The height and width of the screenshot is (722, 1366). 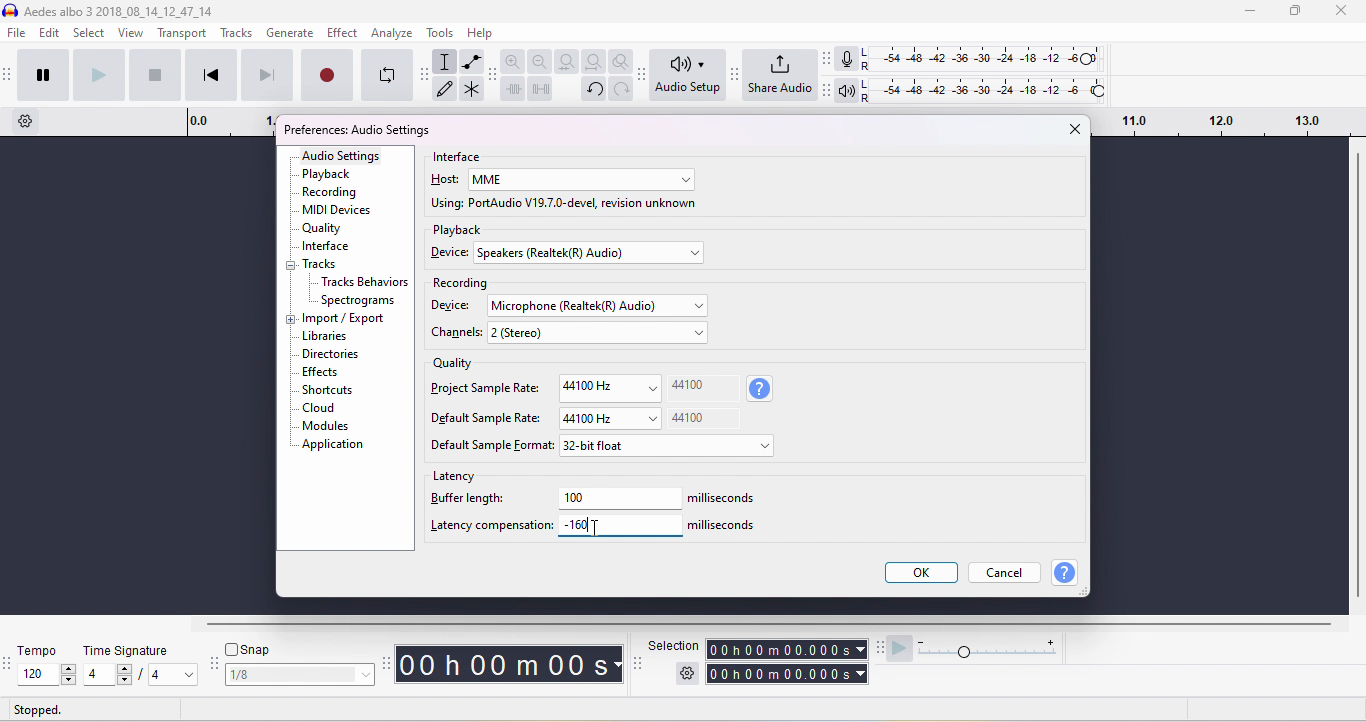 I want to click on skip to start, so click(x=209, y=74).